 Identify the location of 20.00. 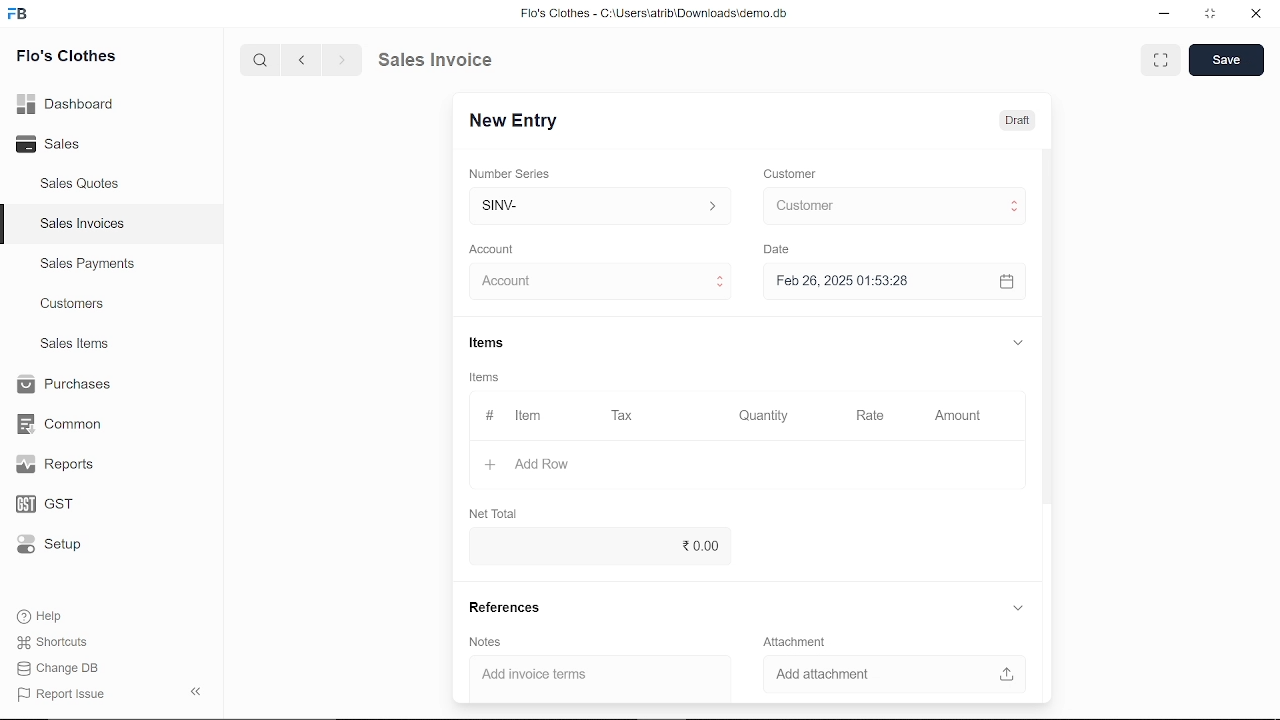
(595, 545).